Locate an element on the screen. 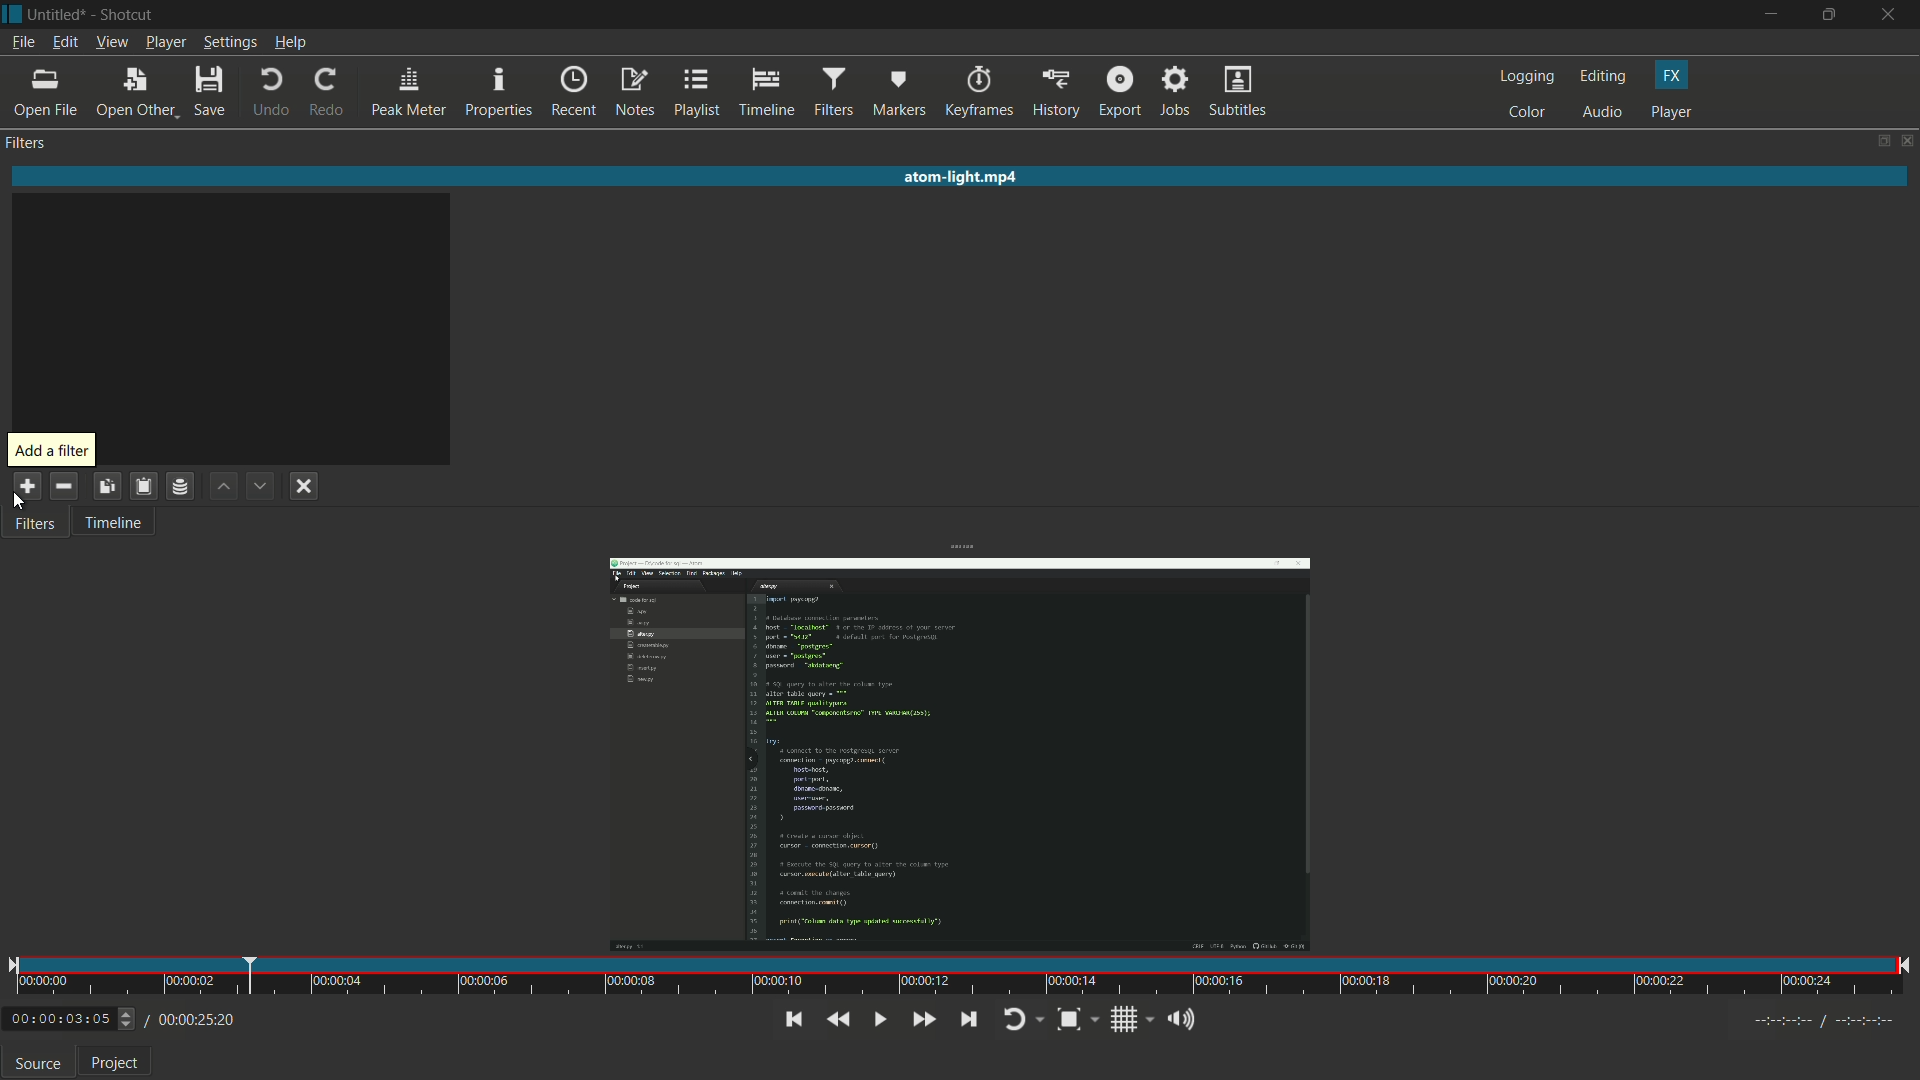  keyframes is located at coordinates (980, 91).